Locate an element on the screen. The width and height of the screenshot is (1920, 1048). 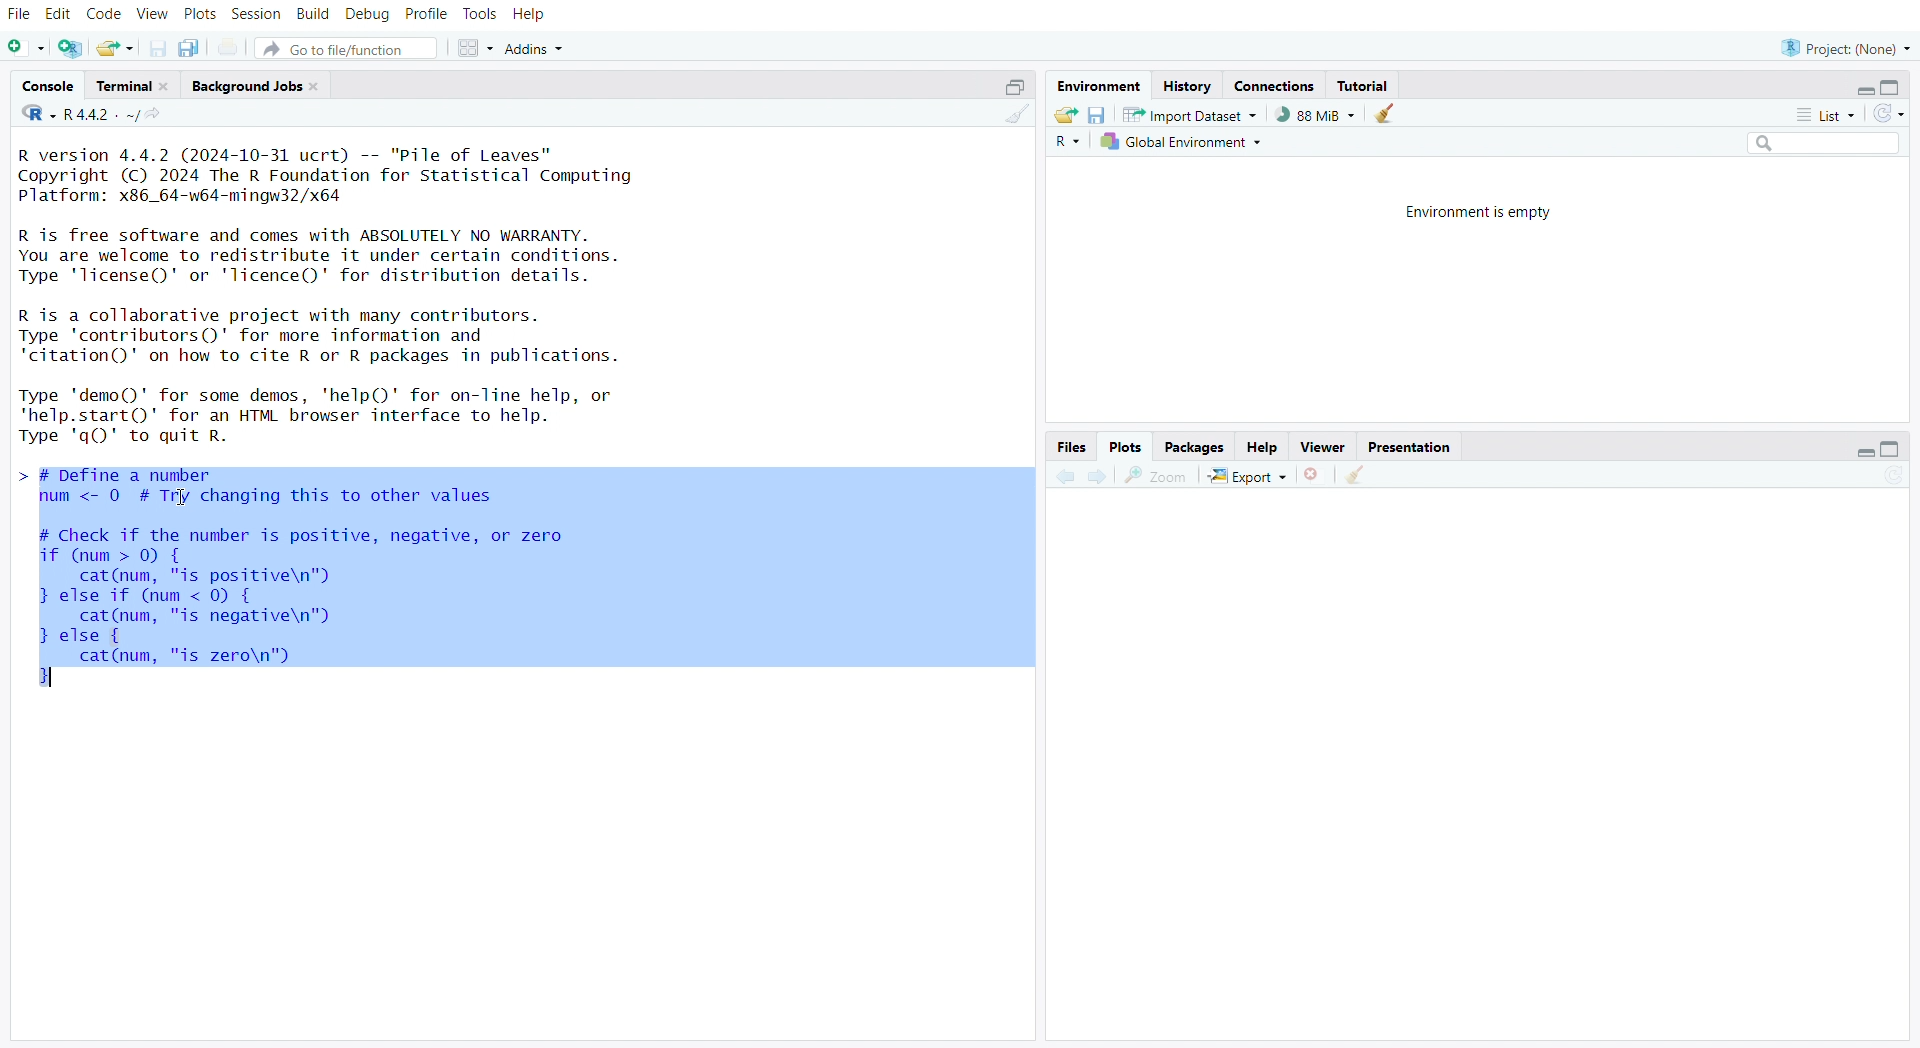
view is located at coordinates (153, 15).